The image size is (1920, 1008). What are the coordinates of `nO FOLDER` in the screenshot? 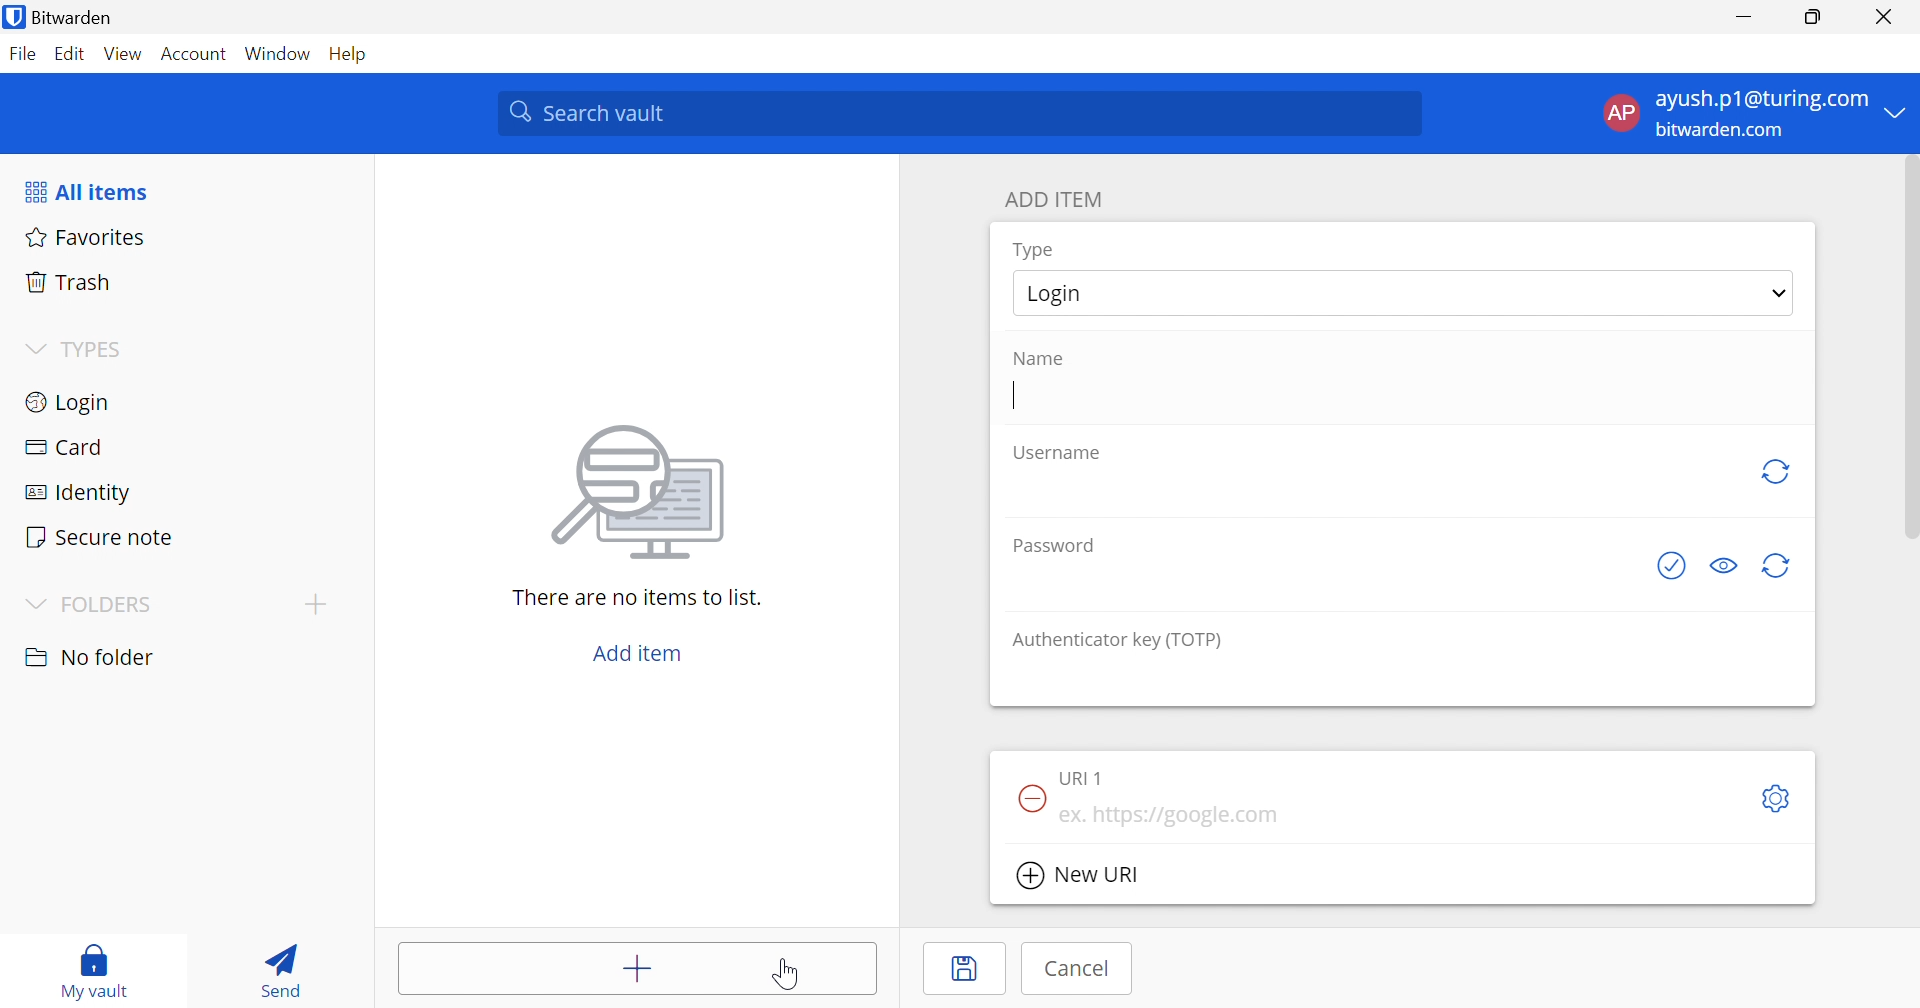 It's located at (89, 657).